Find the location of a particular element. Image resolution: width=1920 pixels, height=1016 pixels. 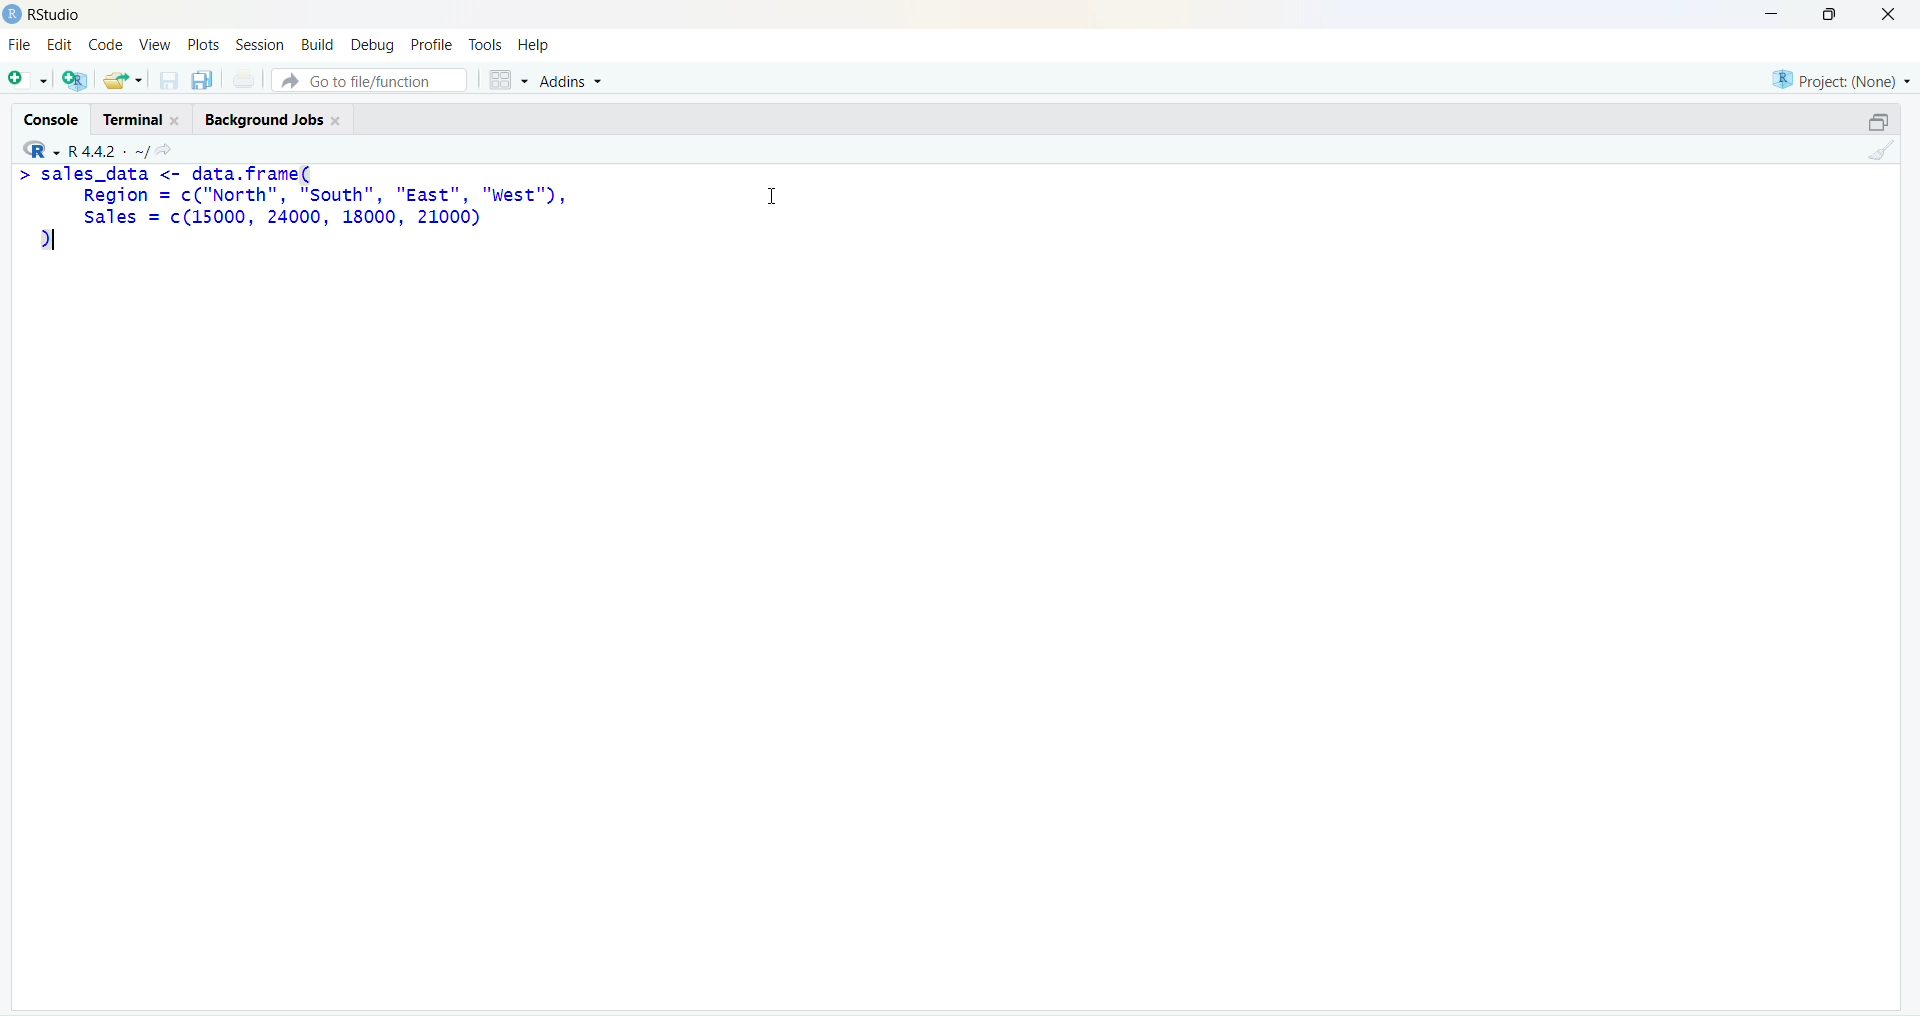

Console is located at coordinates (47, 115).